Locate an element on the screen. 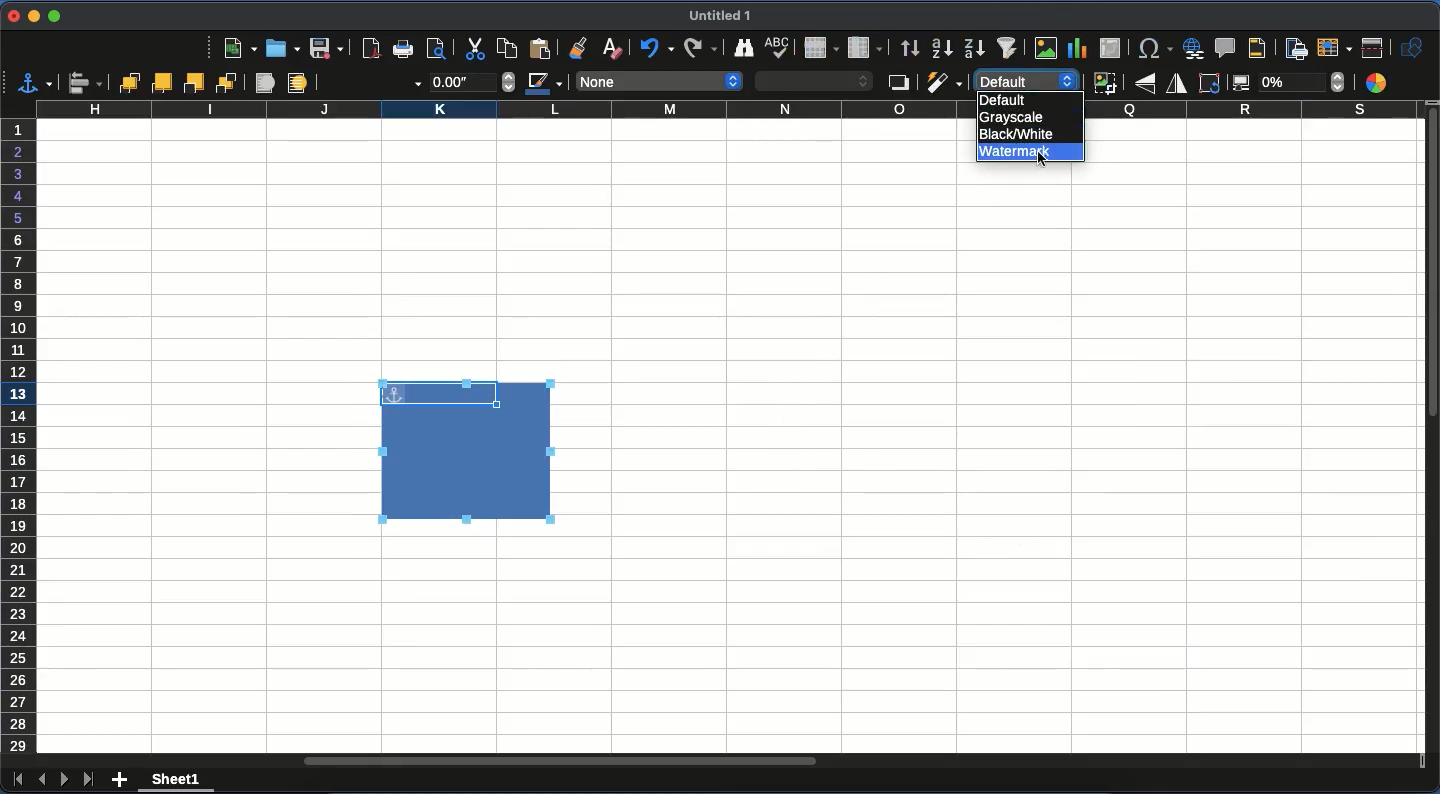 Image resolution: width=1440 pixels, height=794 pixels. sheet  is located at coordinates (176, 782).